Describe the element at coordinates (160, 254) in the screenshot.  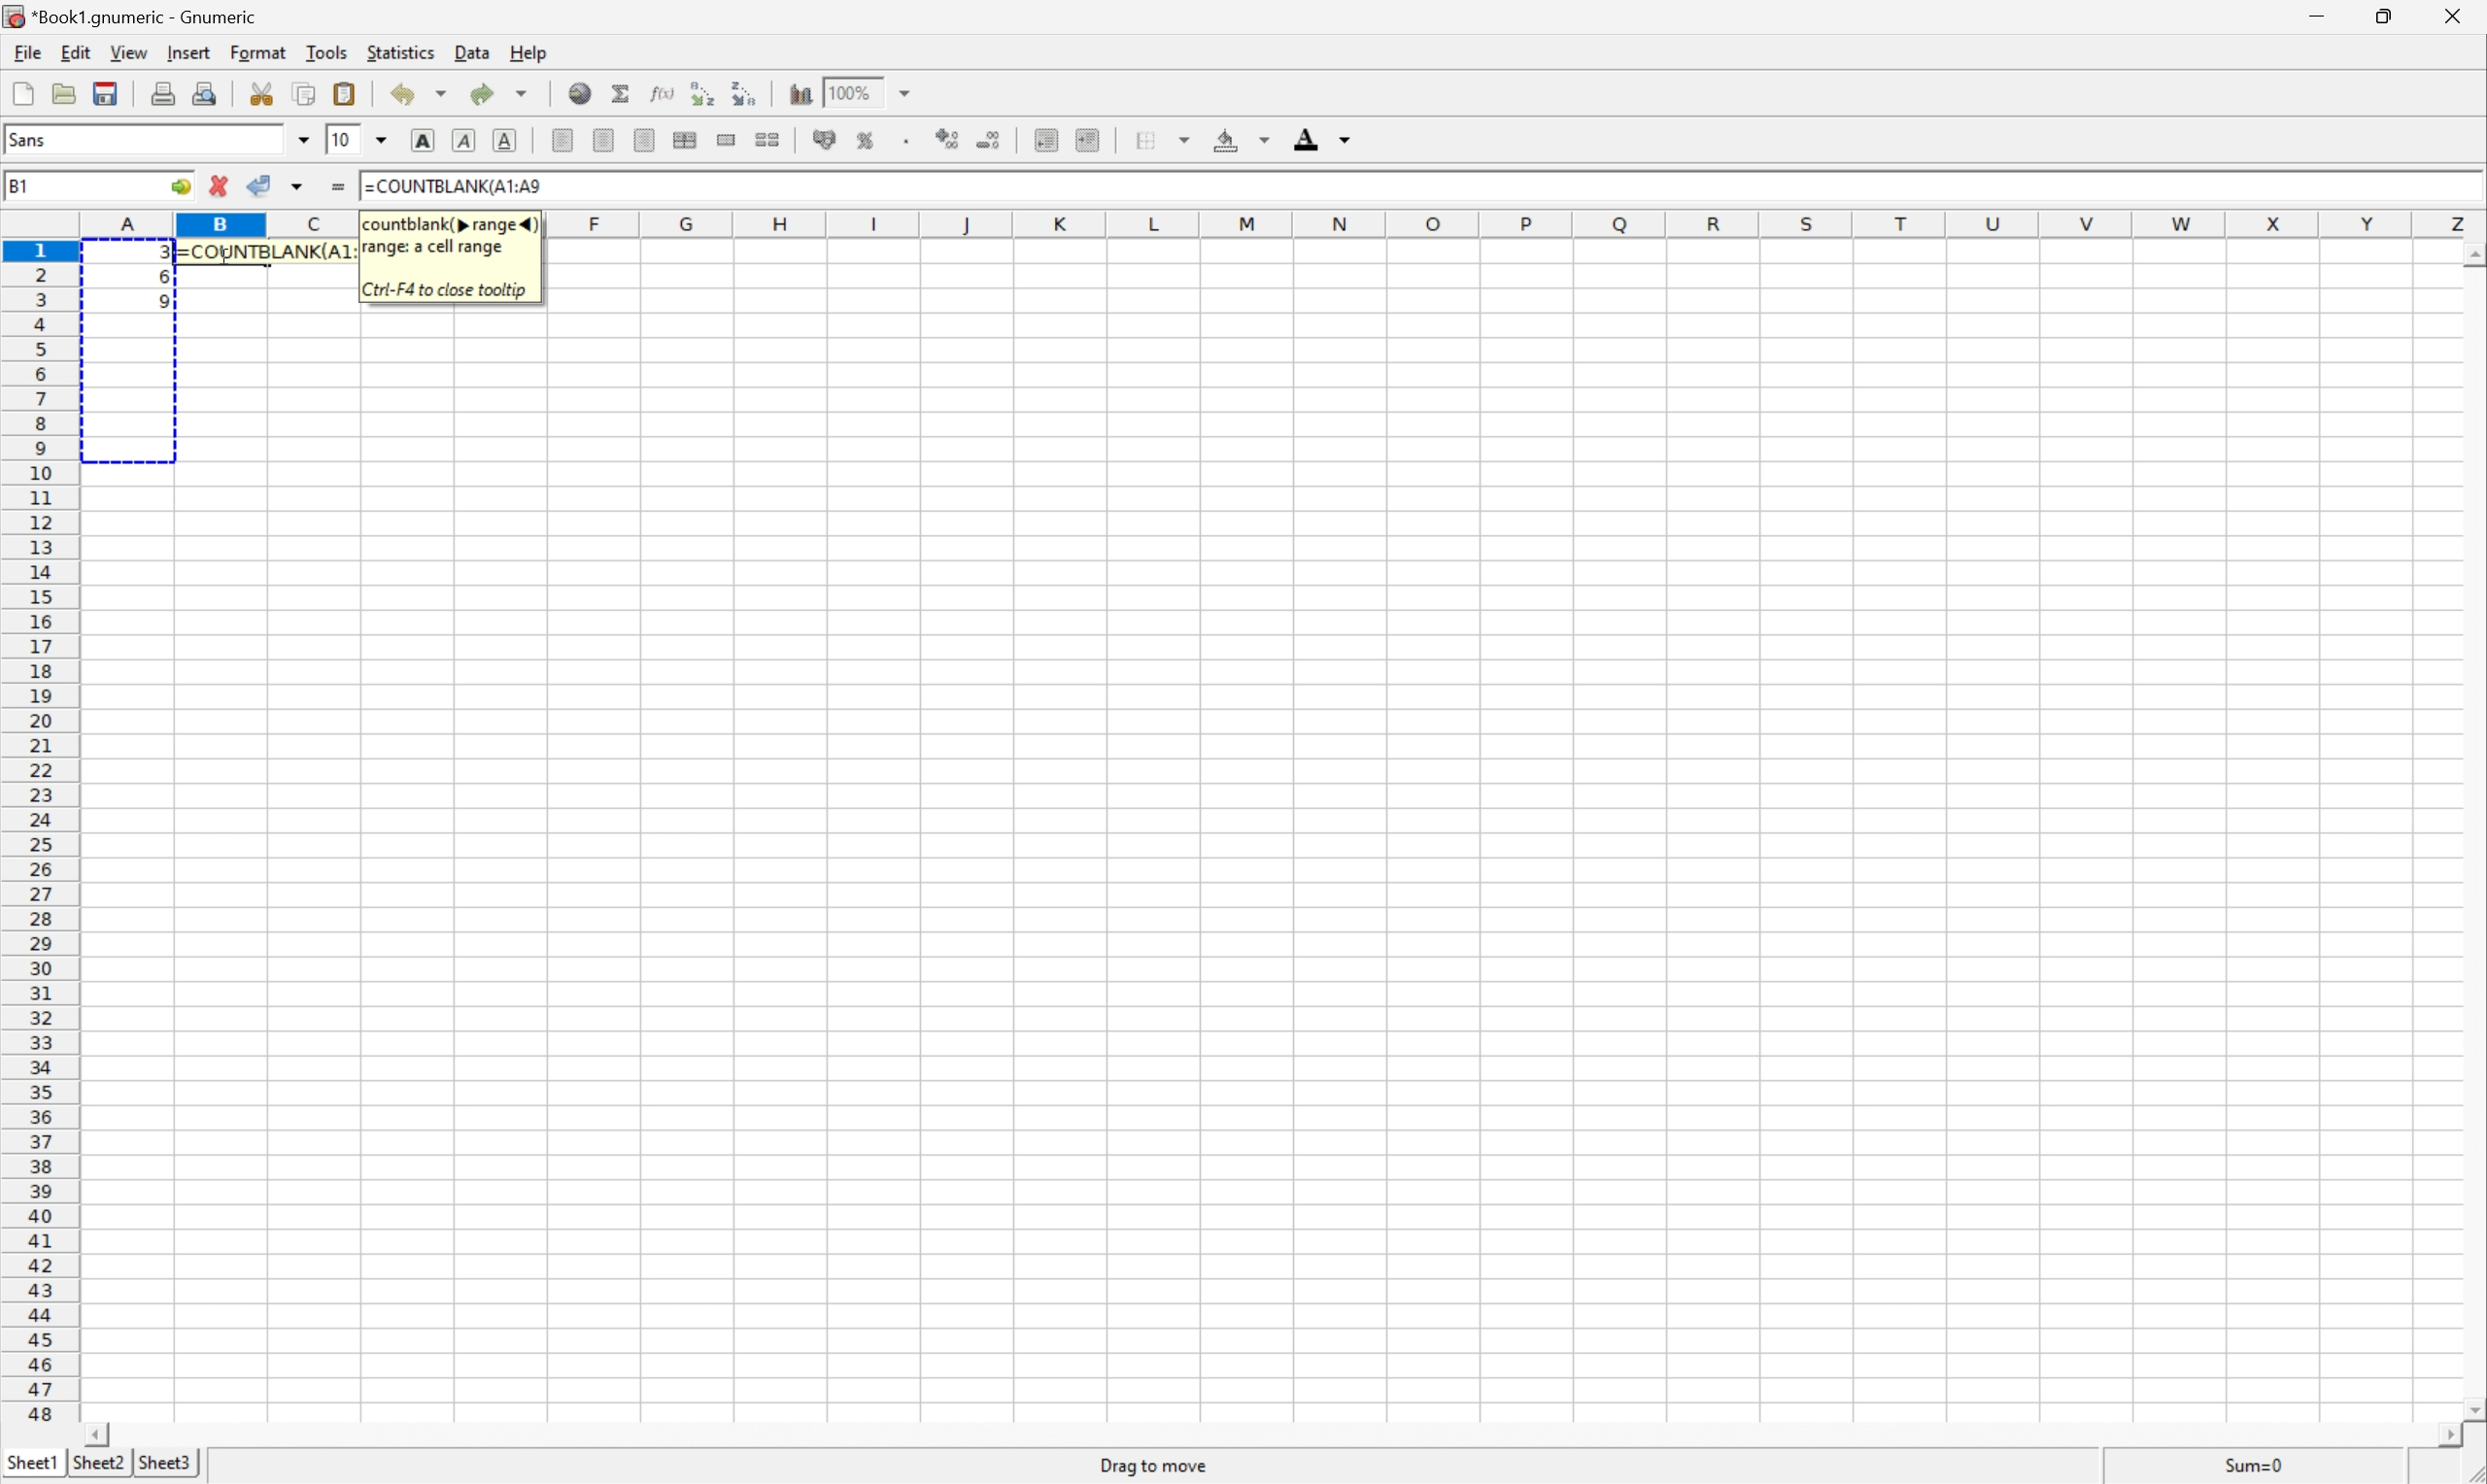
I see `3` at that location.